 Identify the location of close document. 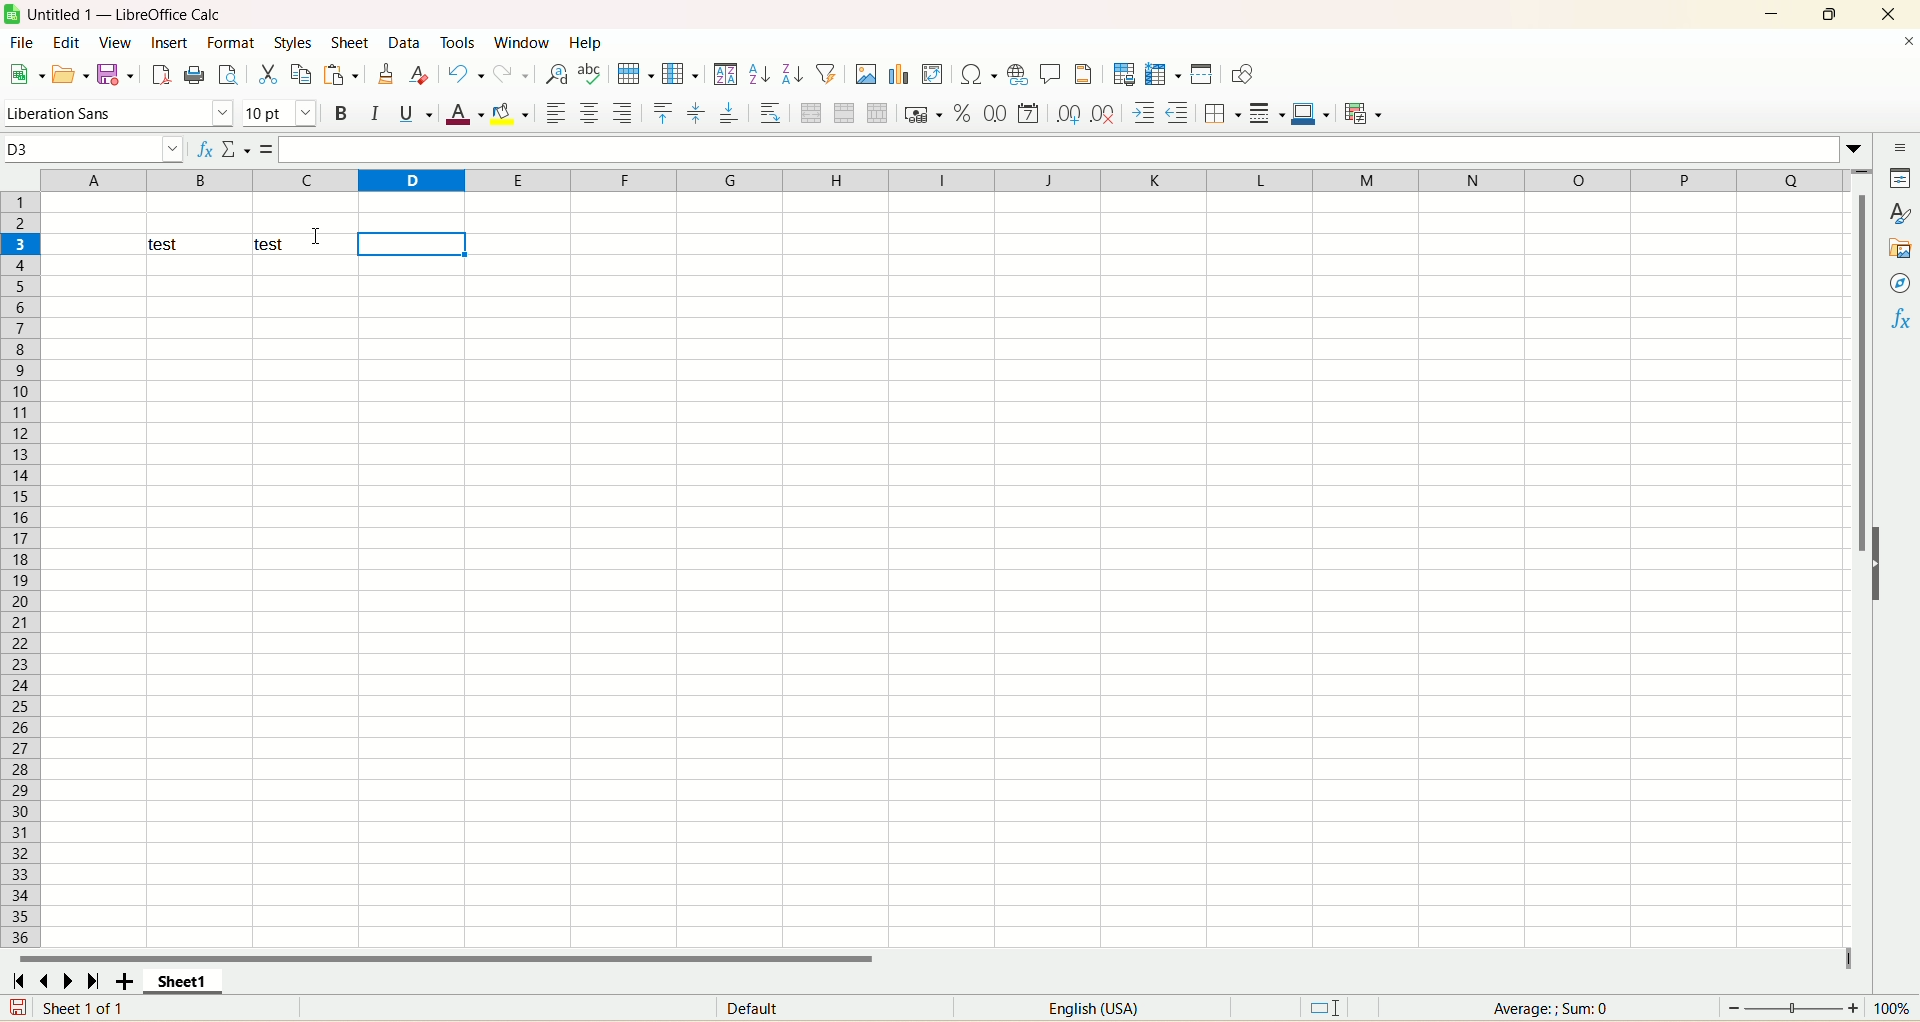
(1906, 42).